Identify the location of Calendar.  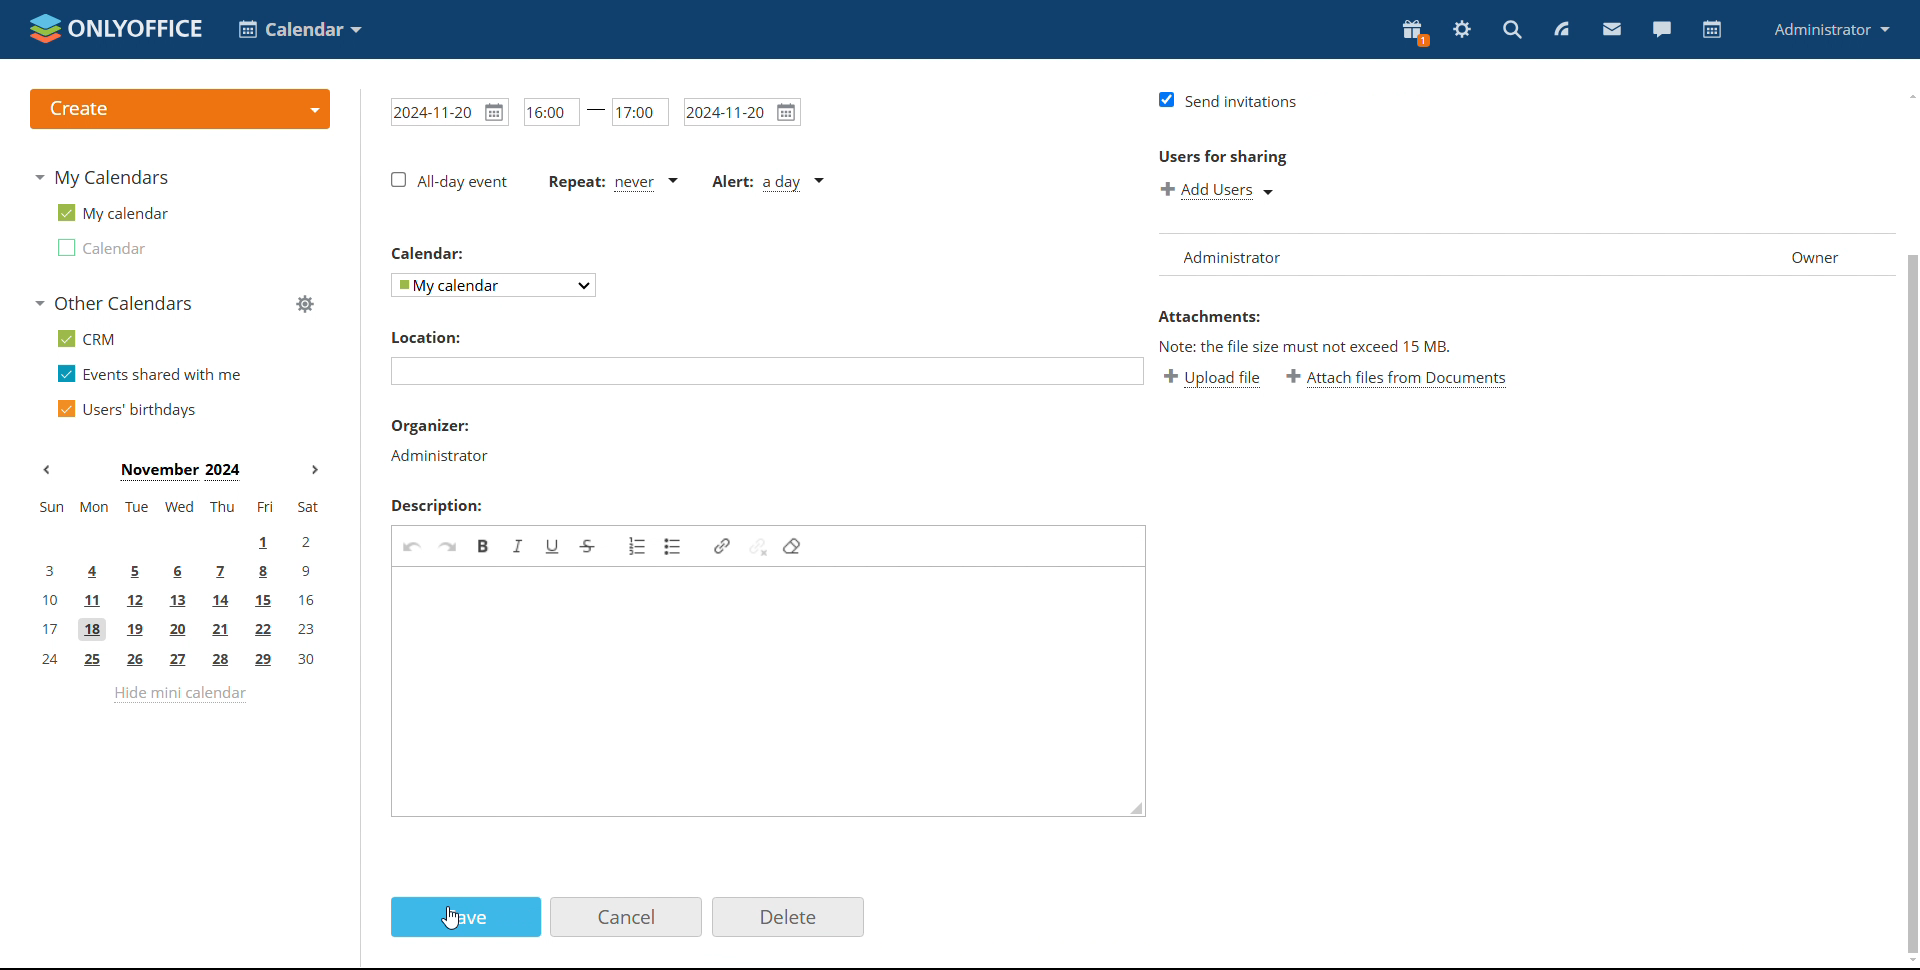
(428, 253).